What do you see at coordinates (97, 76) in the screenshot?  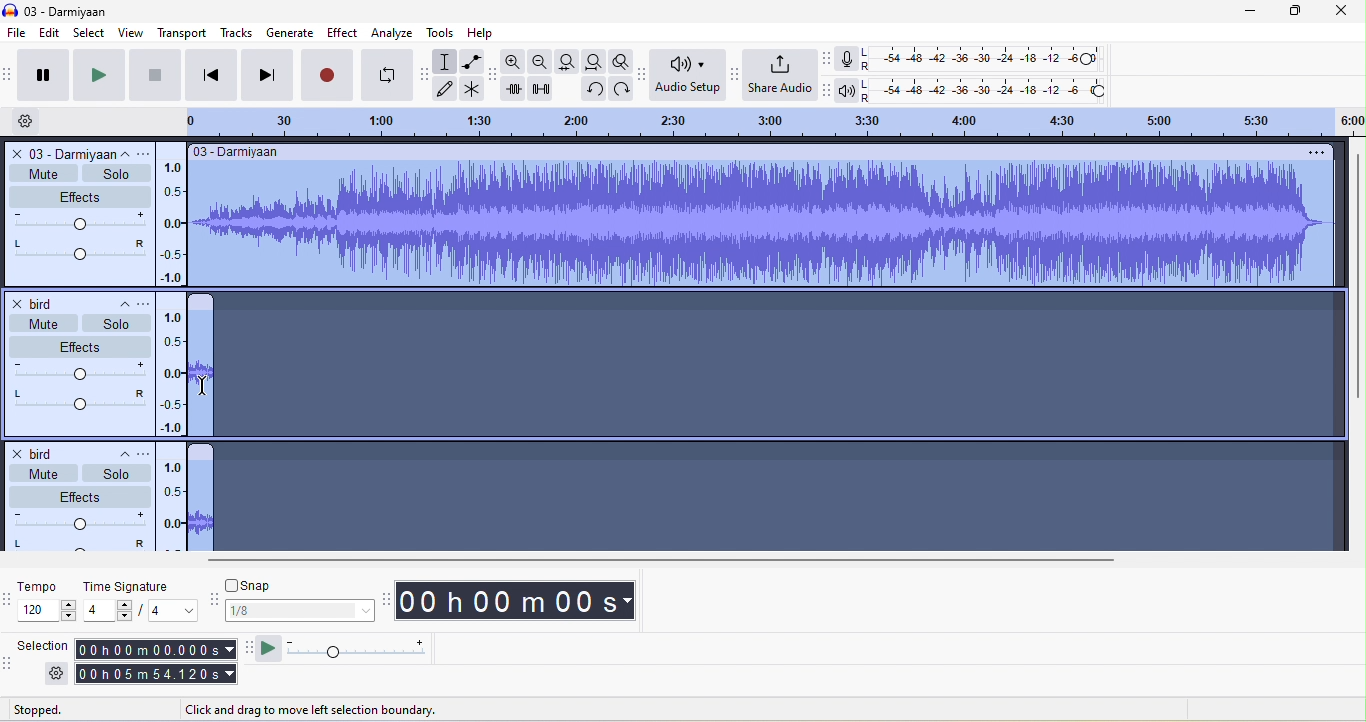 I see `play` at bounding box center [97, 76].